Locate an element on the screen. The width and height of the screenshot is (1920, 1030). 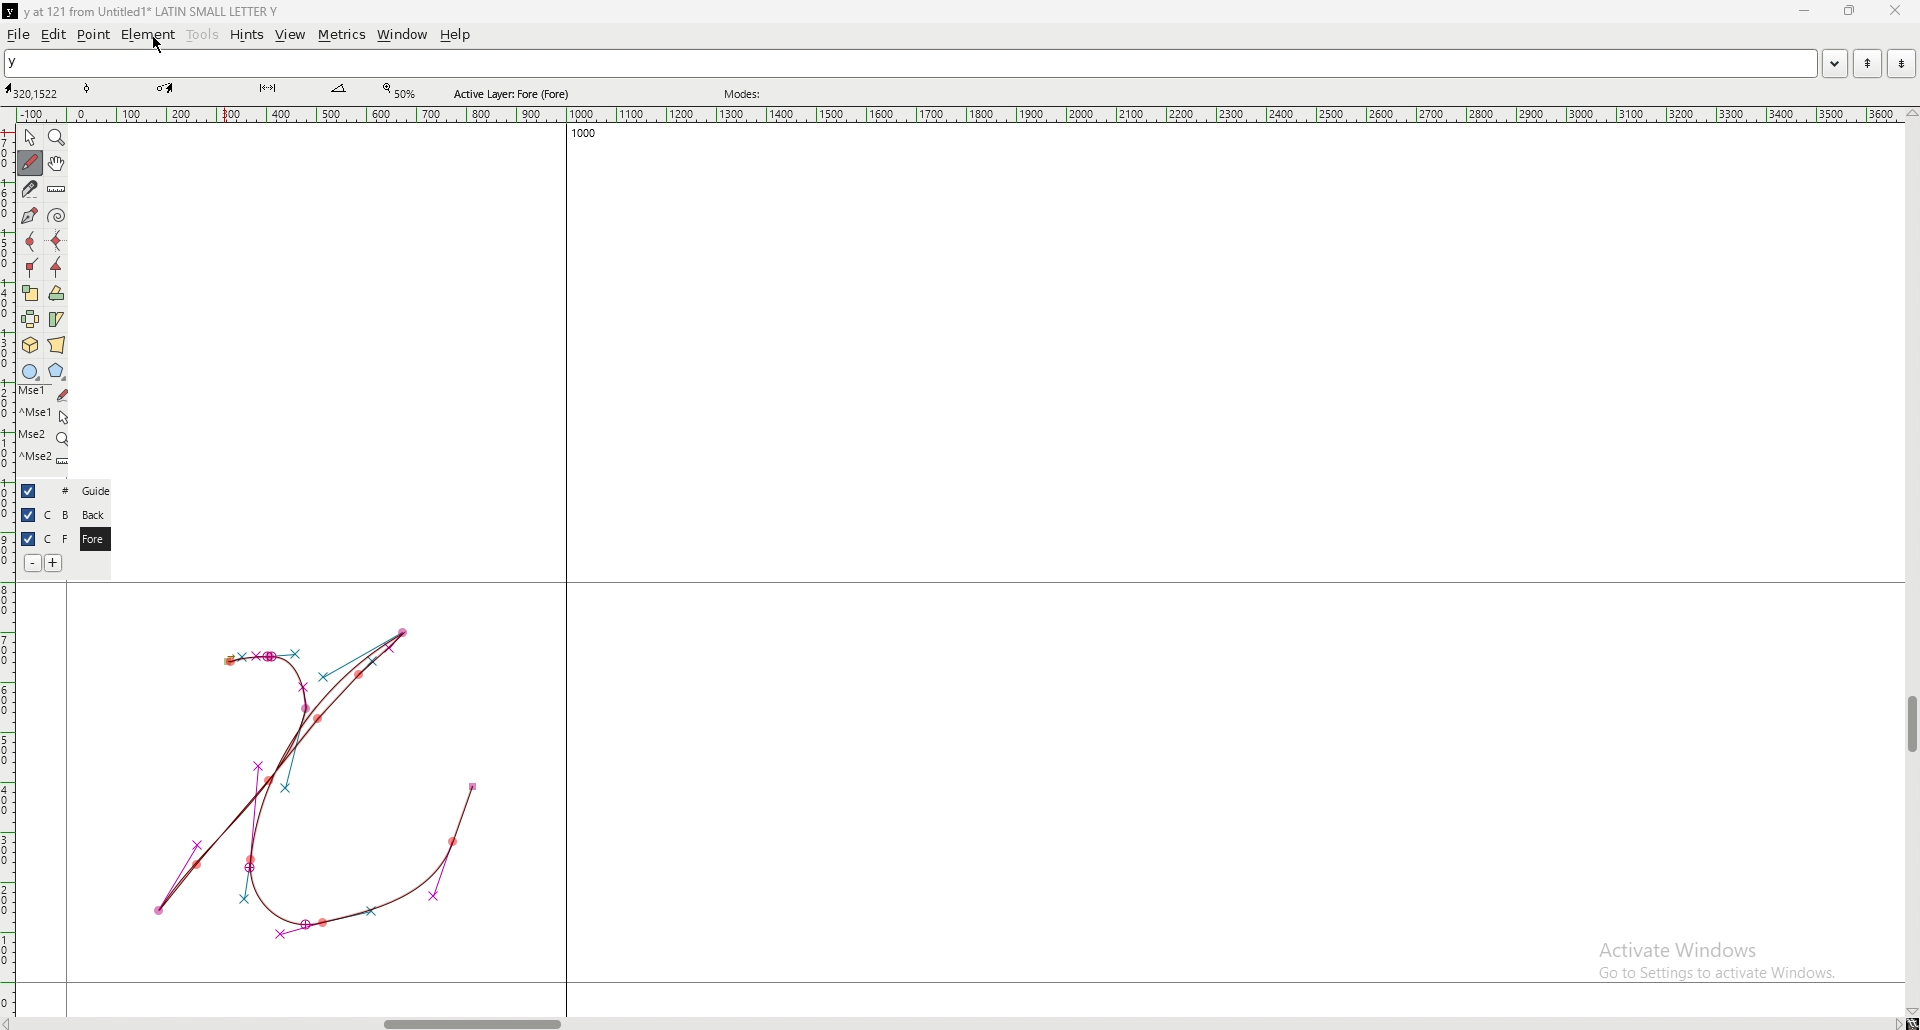
window is located at coordinates (403, 35).